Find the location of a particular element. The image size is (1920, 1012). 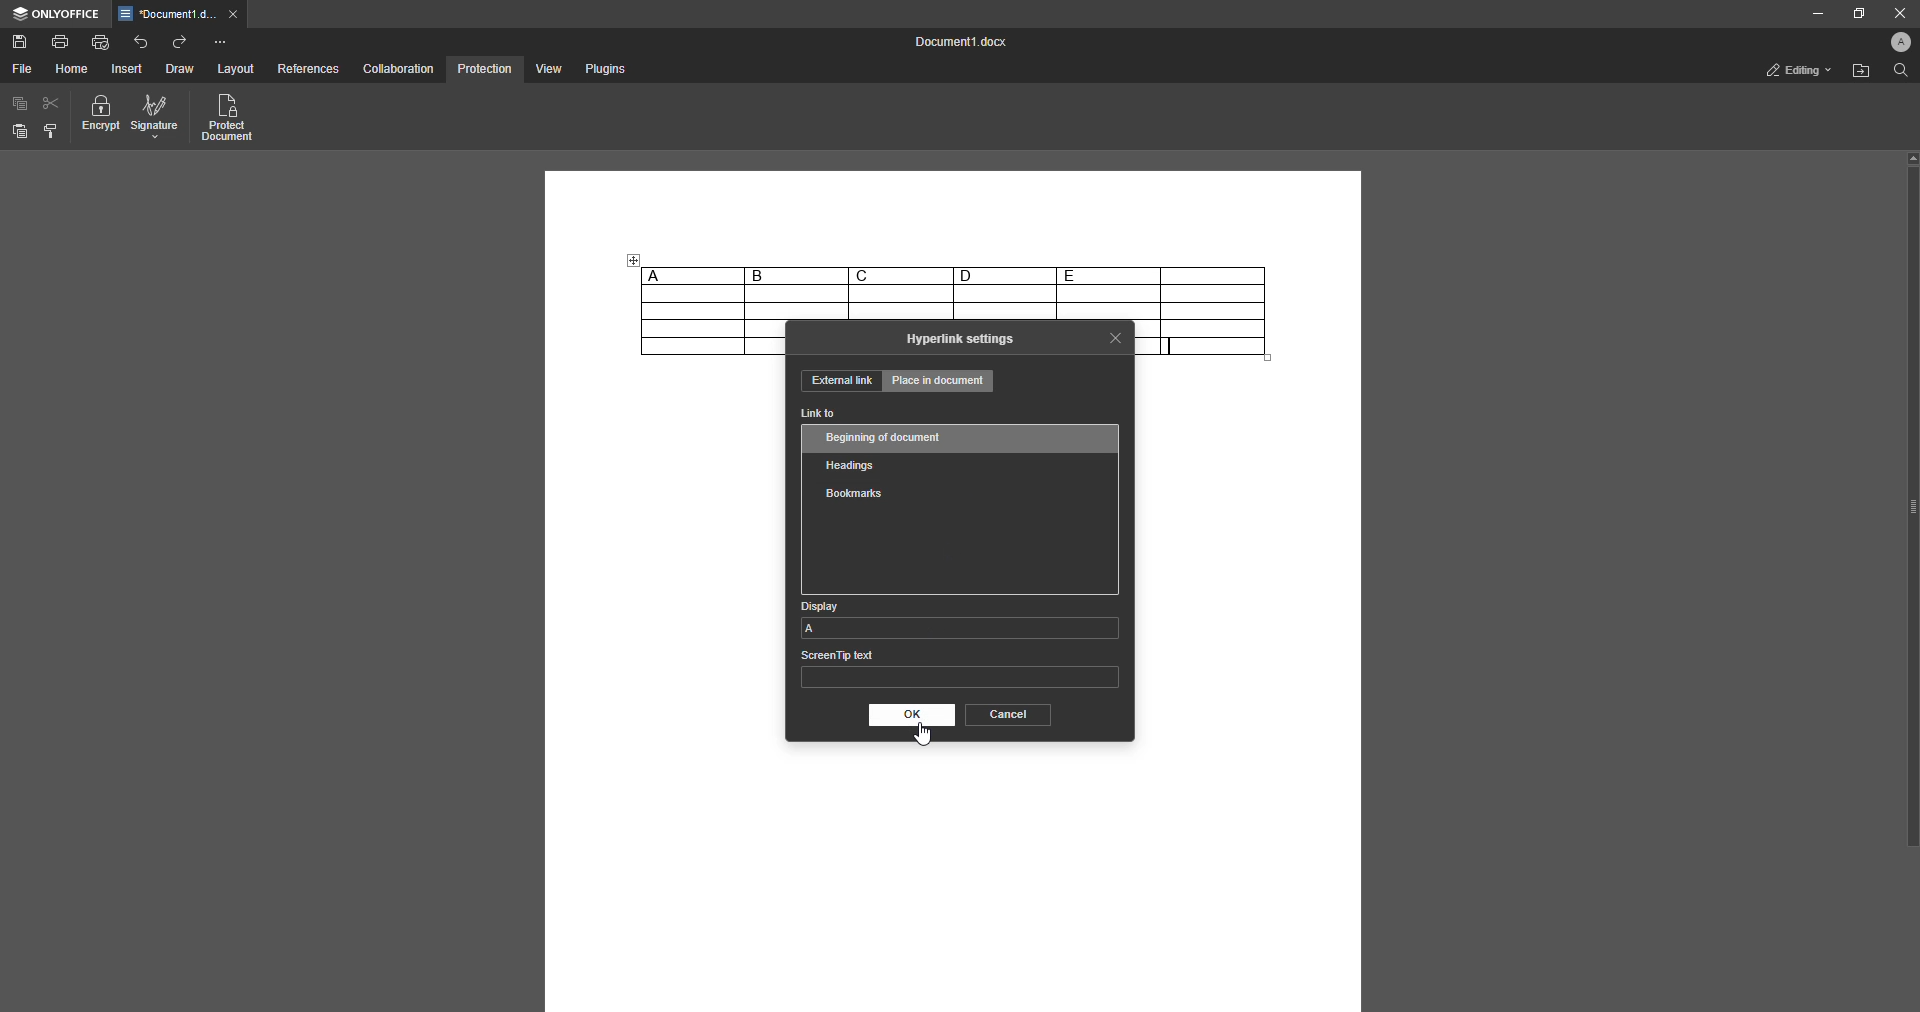

Paste is located at coordinates (20, 132).